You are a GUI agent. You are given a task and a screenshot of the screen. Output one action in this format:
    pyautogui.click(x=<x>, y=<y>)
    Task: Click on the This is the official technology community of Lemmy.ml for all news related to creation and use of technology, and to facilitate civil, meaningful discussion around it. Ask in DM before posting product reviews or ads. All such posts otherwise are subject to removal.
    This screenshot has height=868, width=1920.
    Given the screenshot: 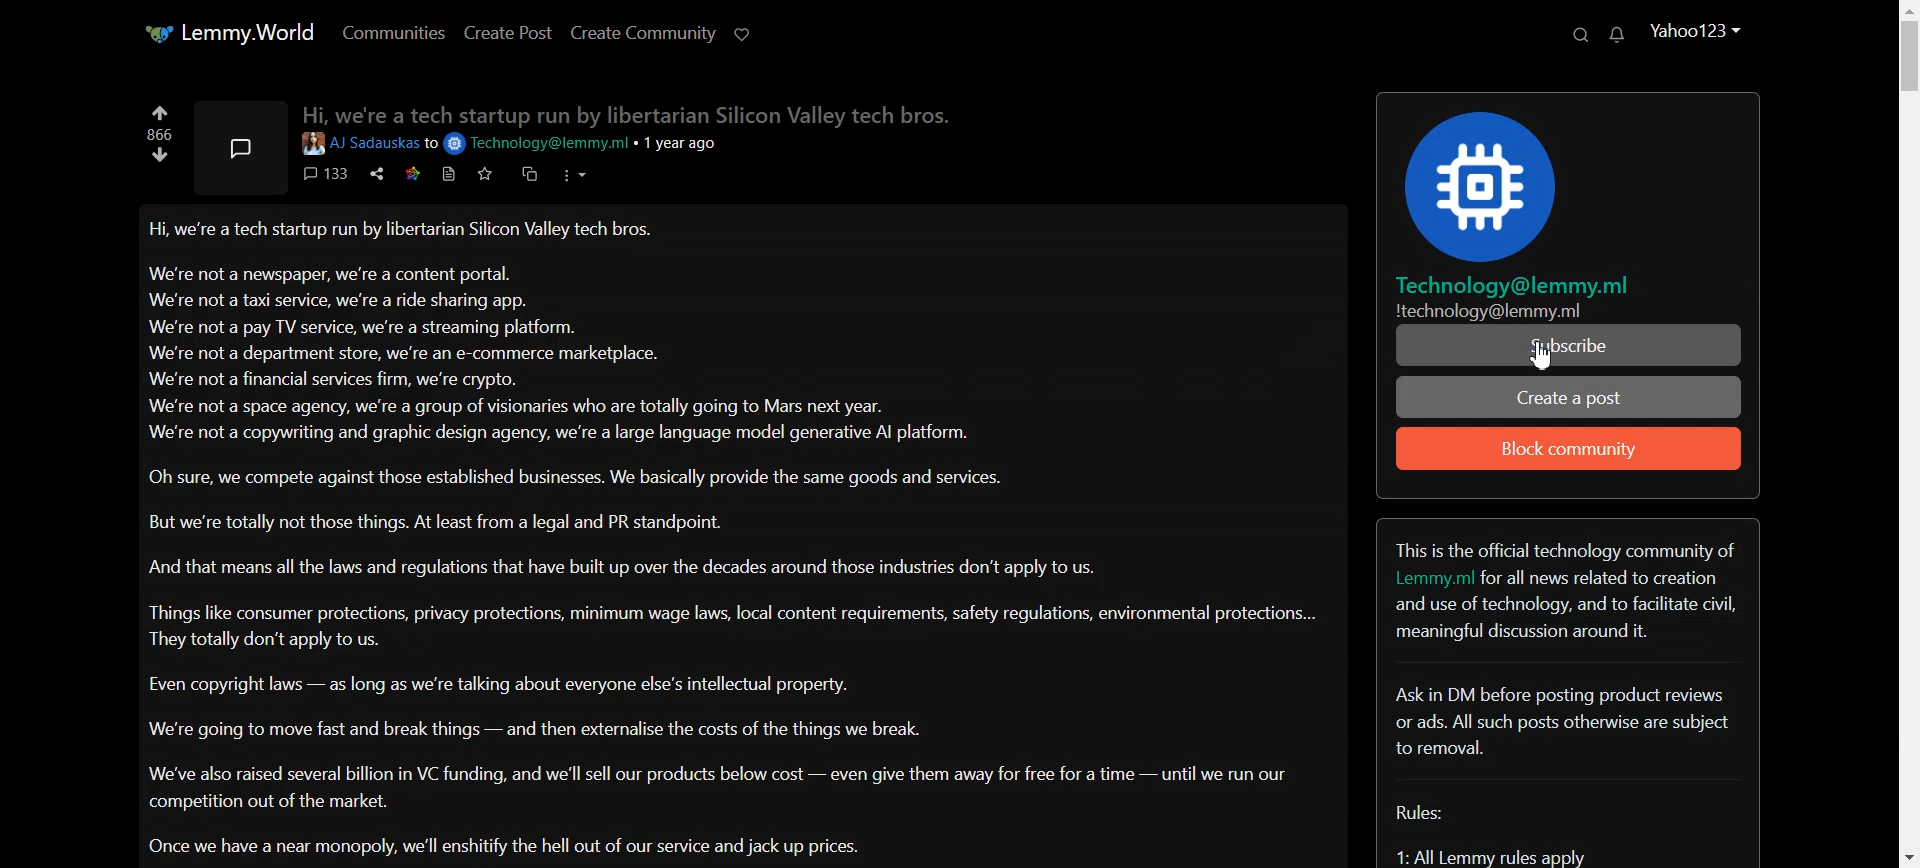 What is the action you would take?
    pyautogui.click(x=1569, y=646)
    